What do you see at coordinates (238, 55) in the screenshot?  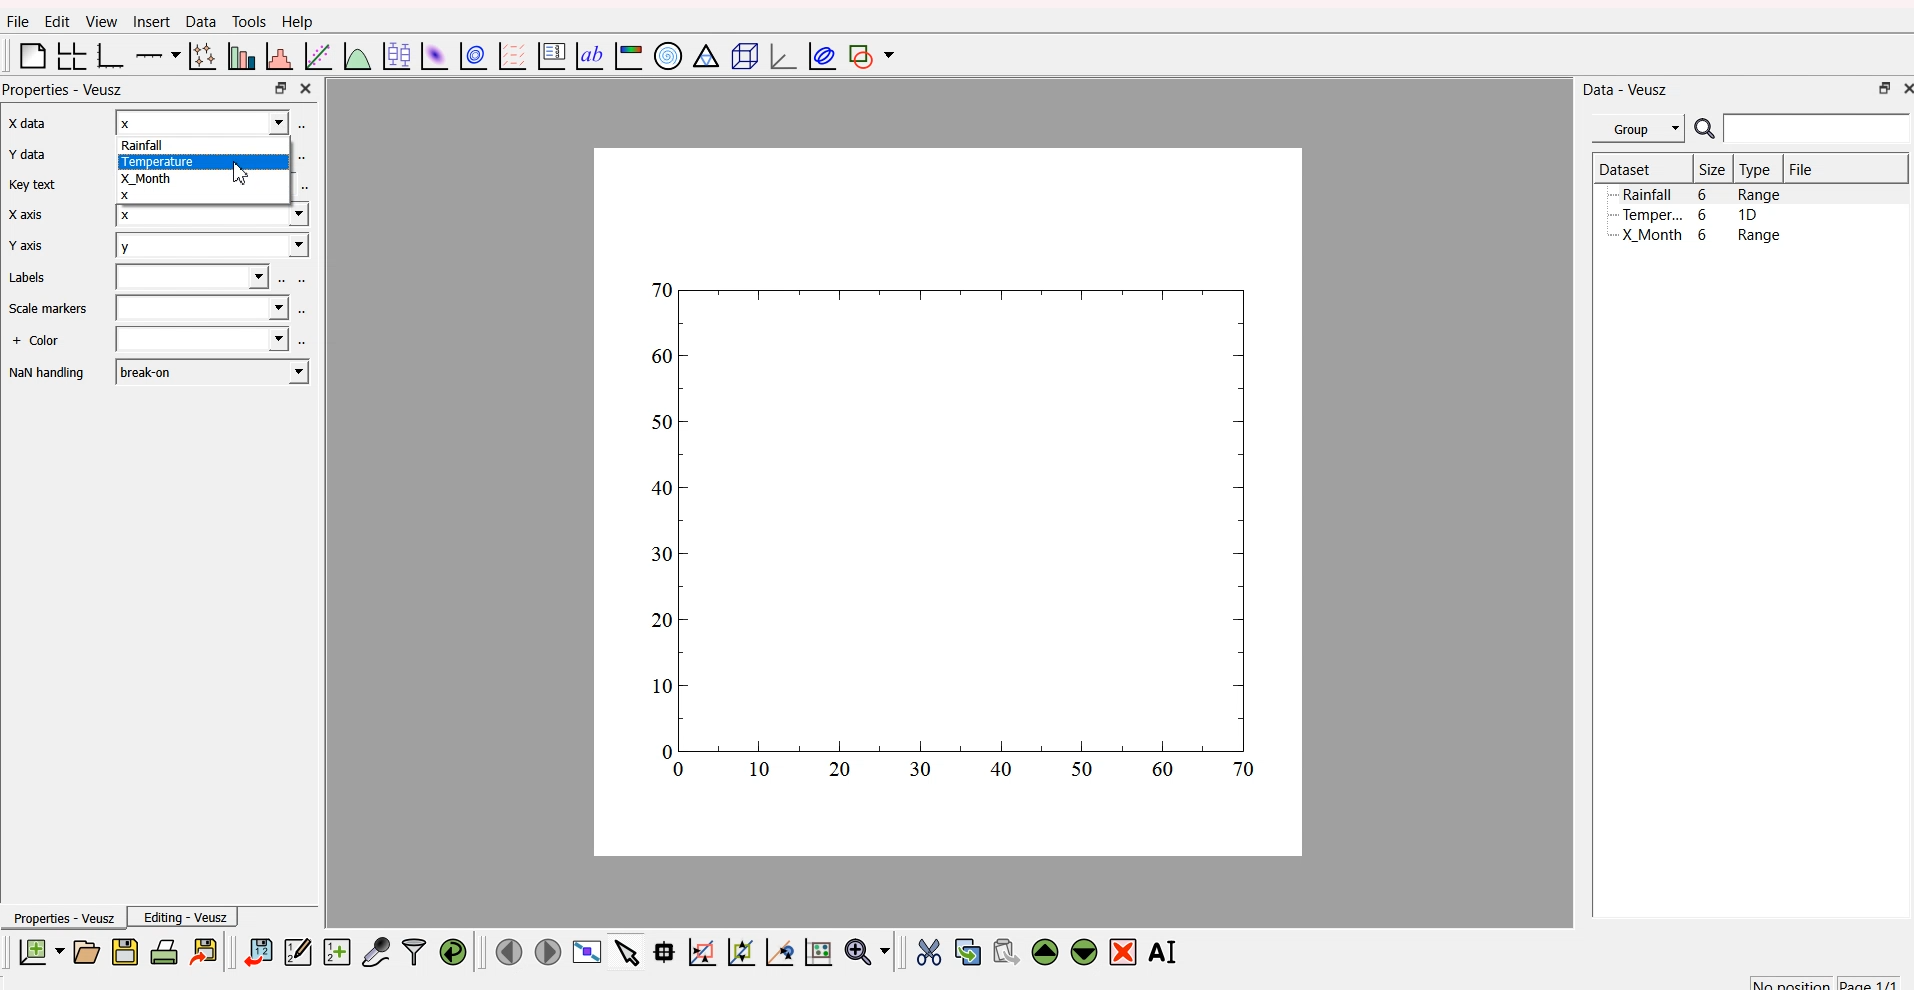 I see `plot bar chart` at bounding box center [238, 55].